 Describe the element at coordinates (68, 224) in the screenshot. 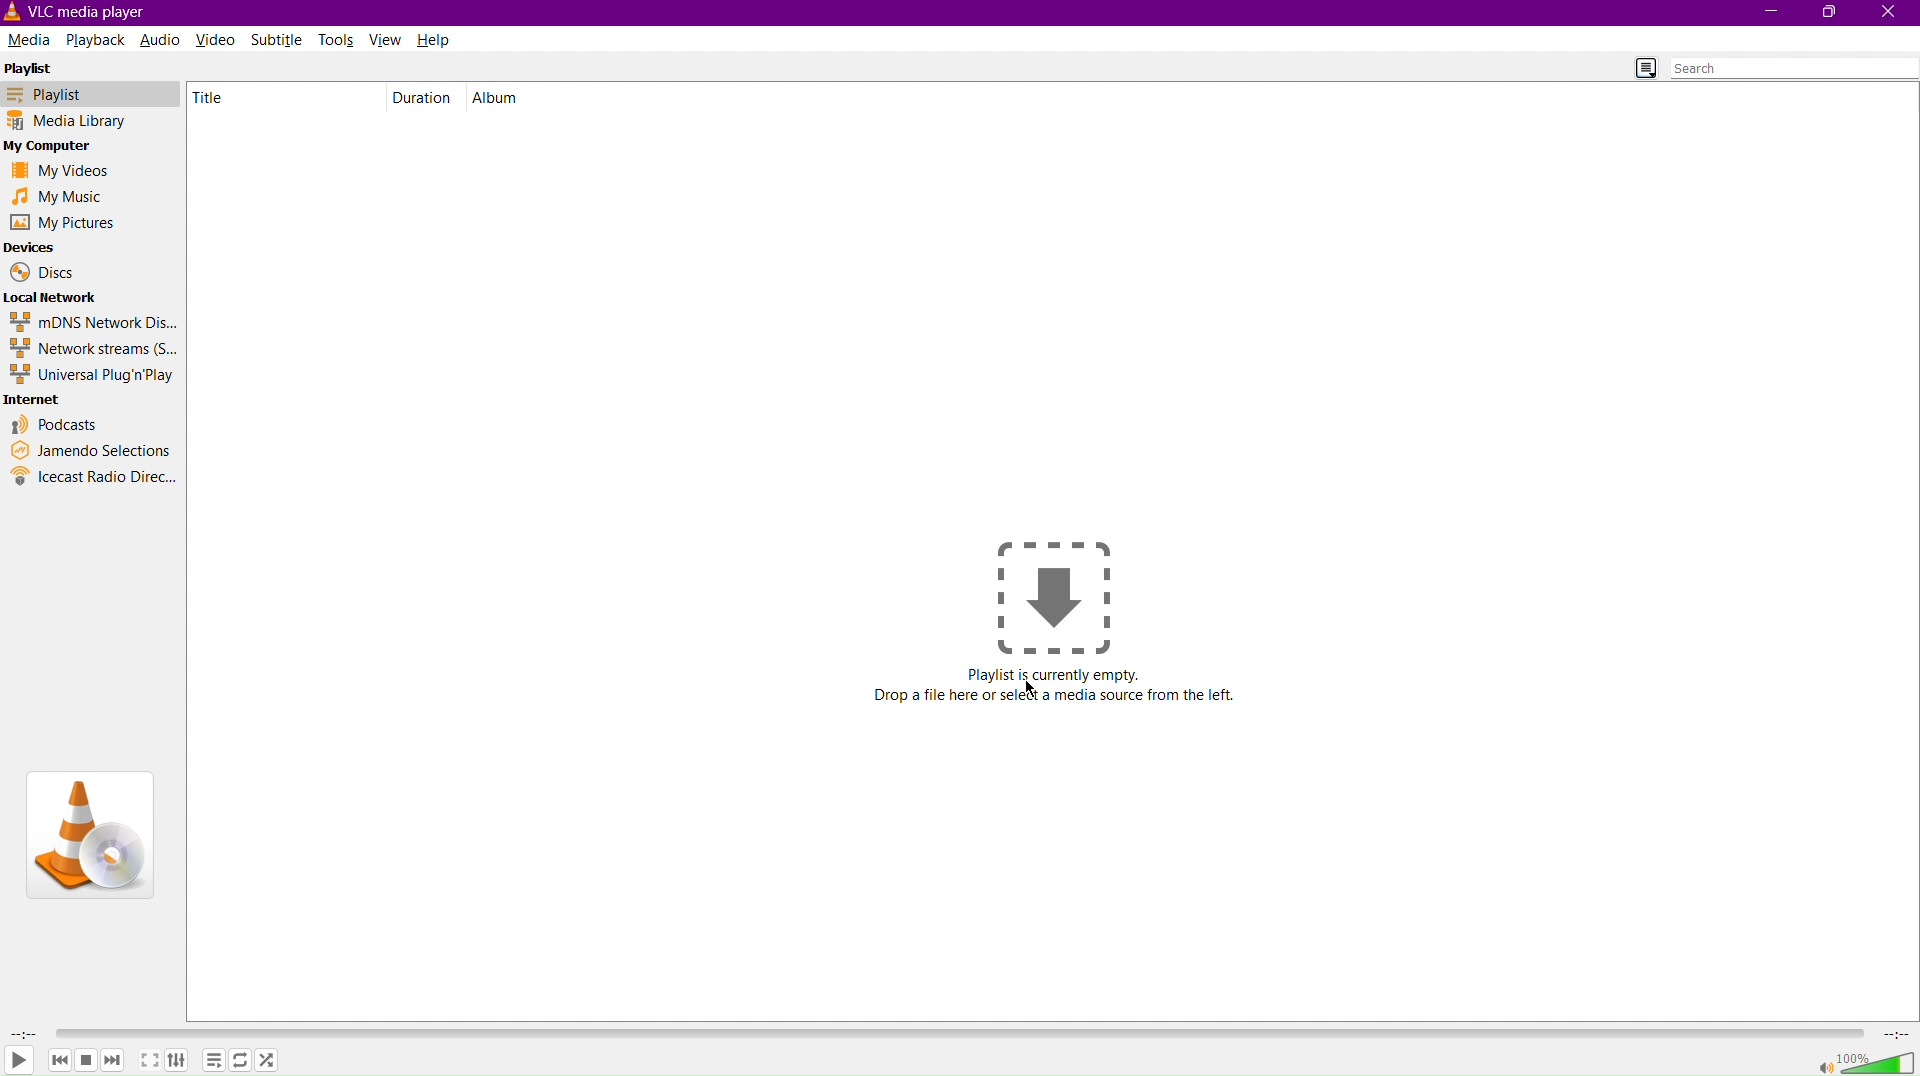

I see `My Pictures` at that location.